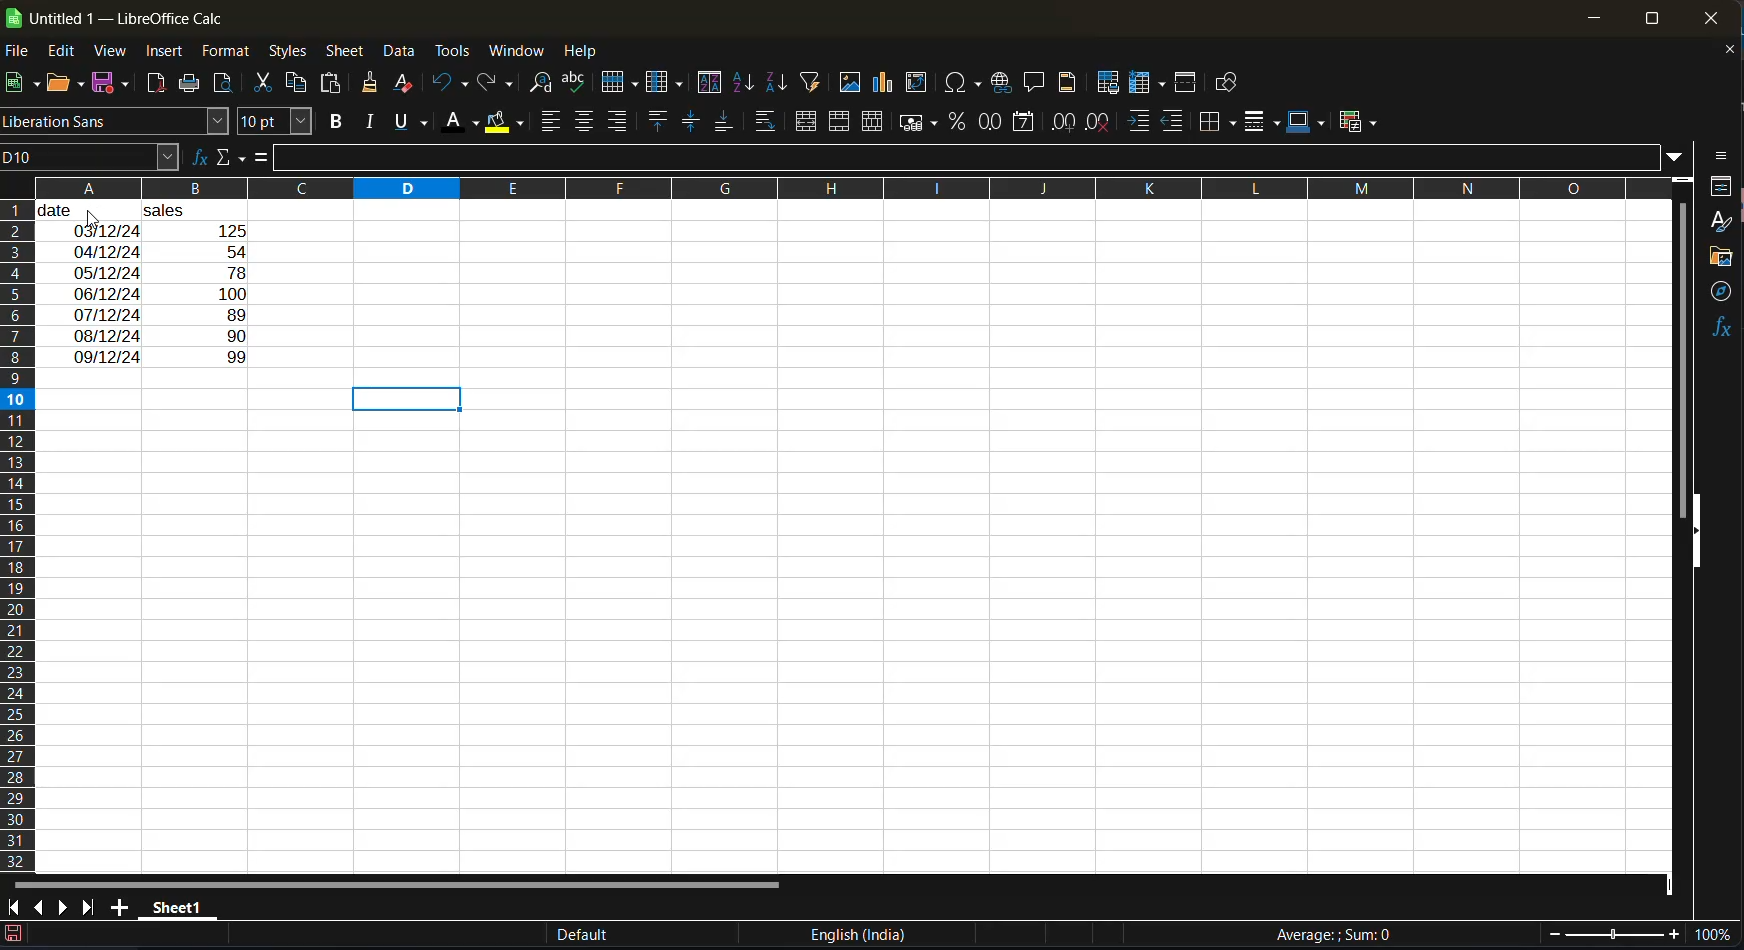 Image resolution: width=1744 pixels, height=950 pixels. Describe the element at coordinates (456, 53) in the screenshot. I see `tools` at that location.